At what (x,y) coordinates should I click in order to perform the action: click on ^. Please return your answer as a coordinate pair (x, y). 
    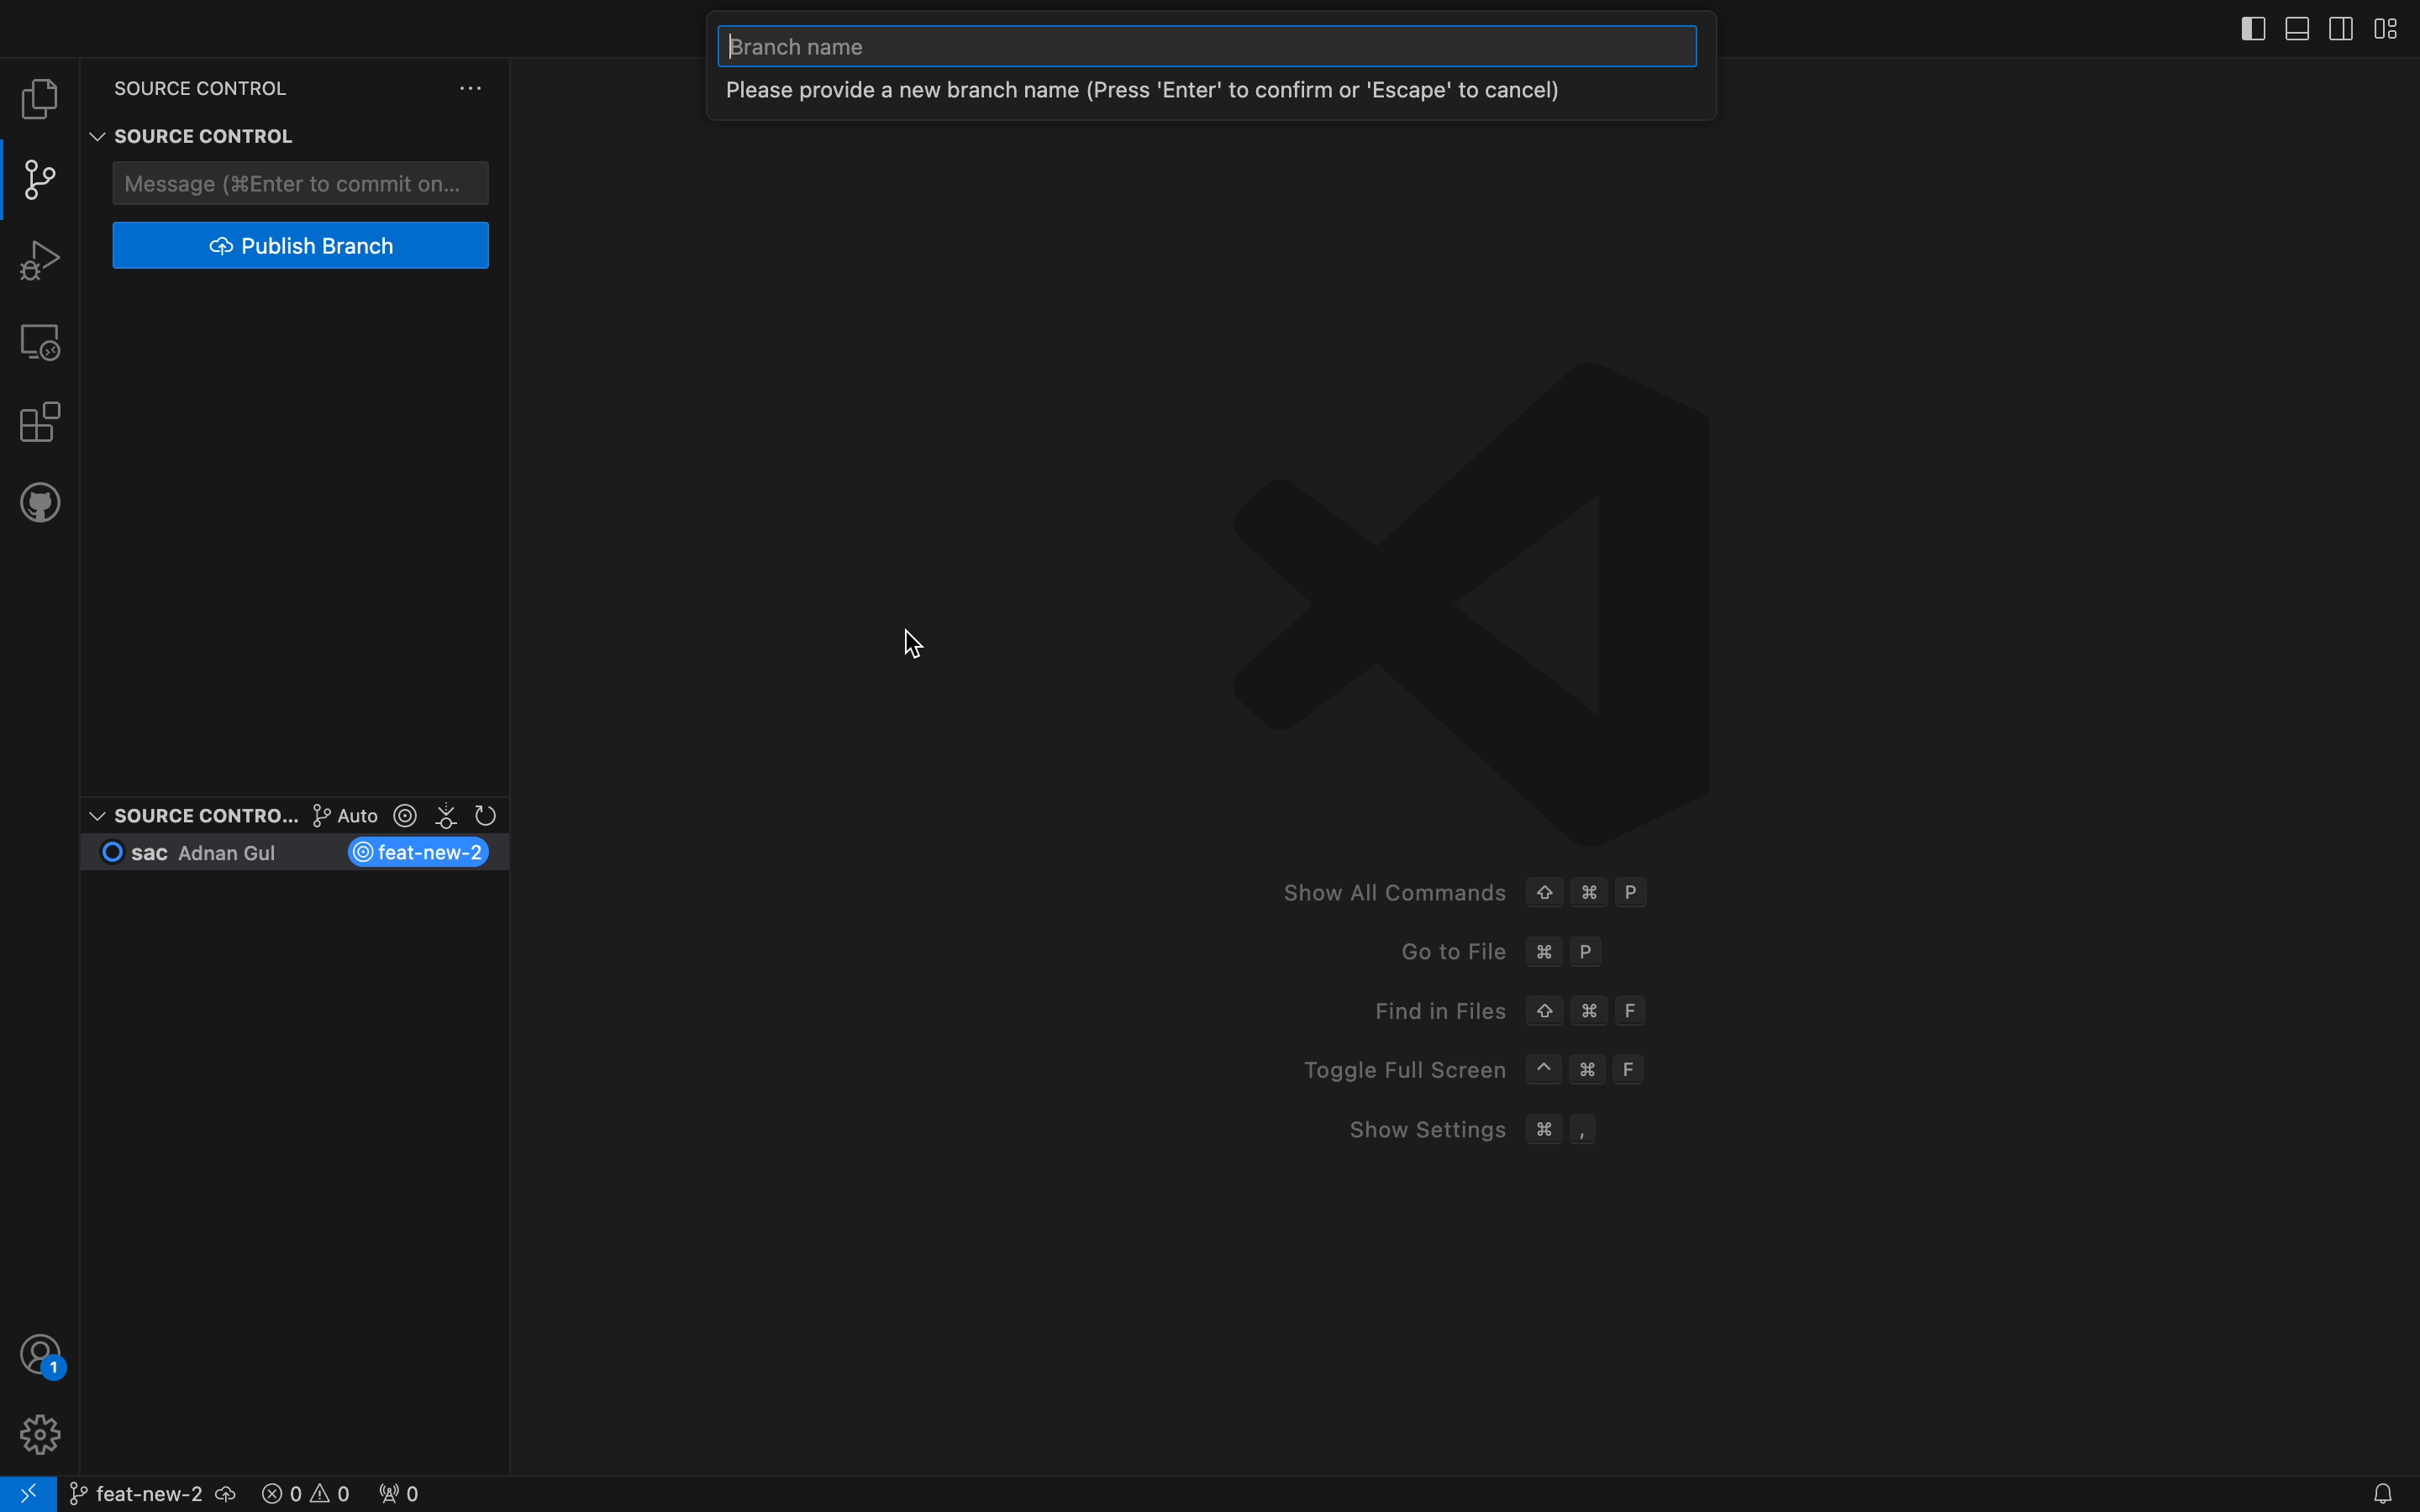
    Looking at the image, I should click on (1544, 1070).